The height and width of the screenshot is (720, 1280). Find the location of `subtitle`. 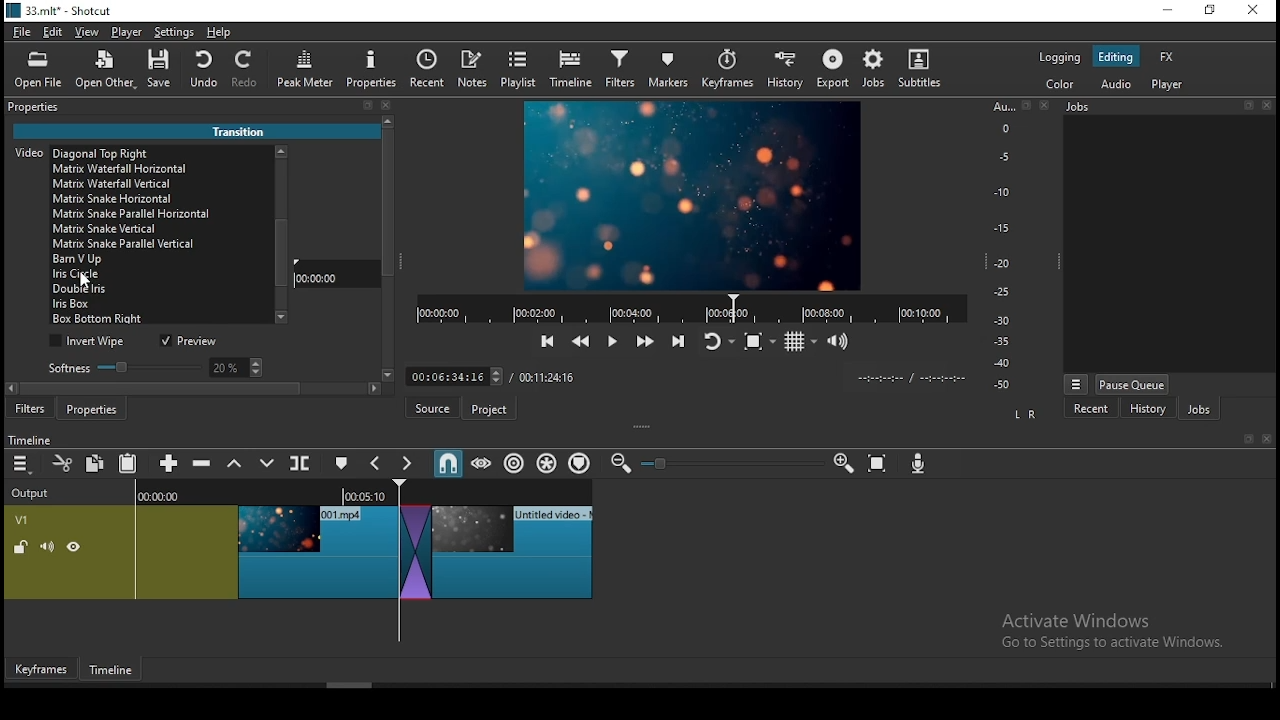

subtitle is located at coordinates (917, 68).